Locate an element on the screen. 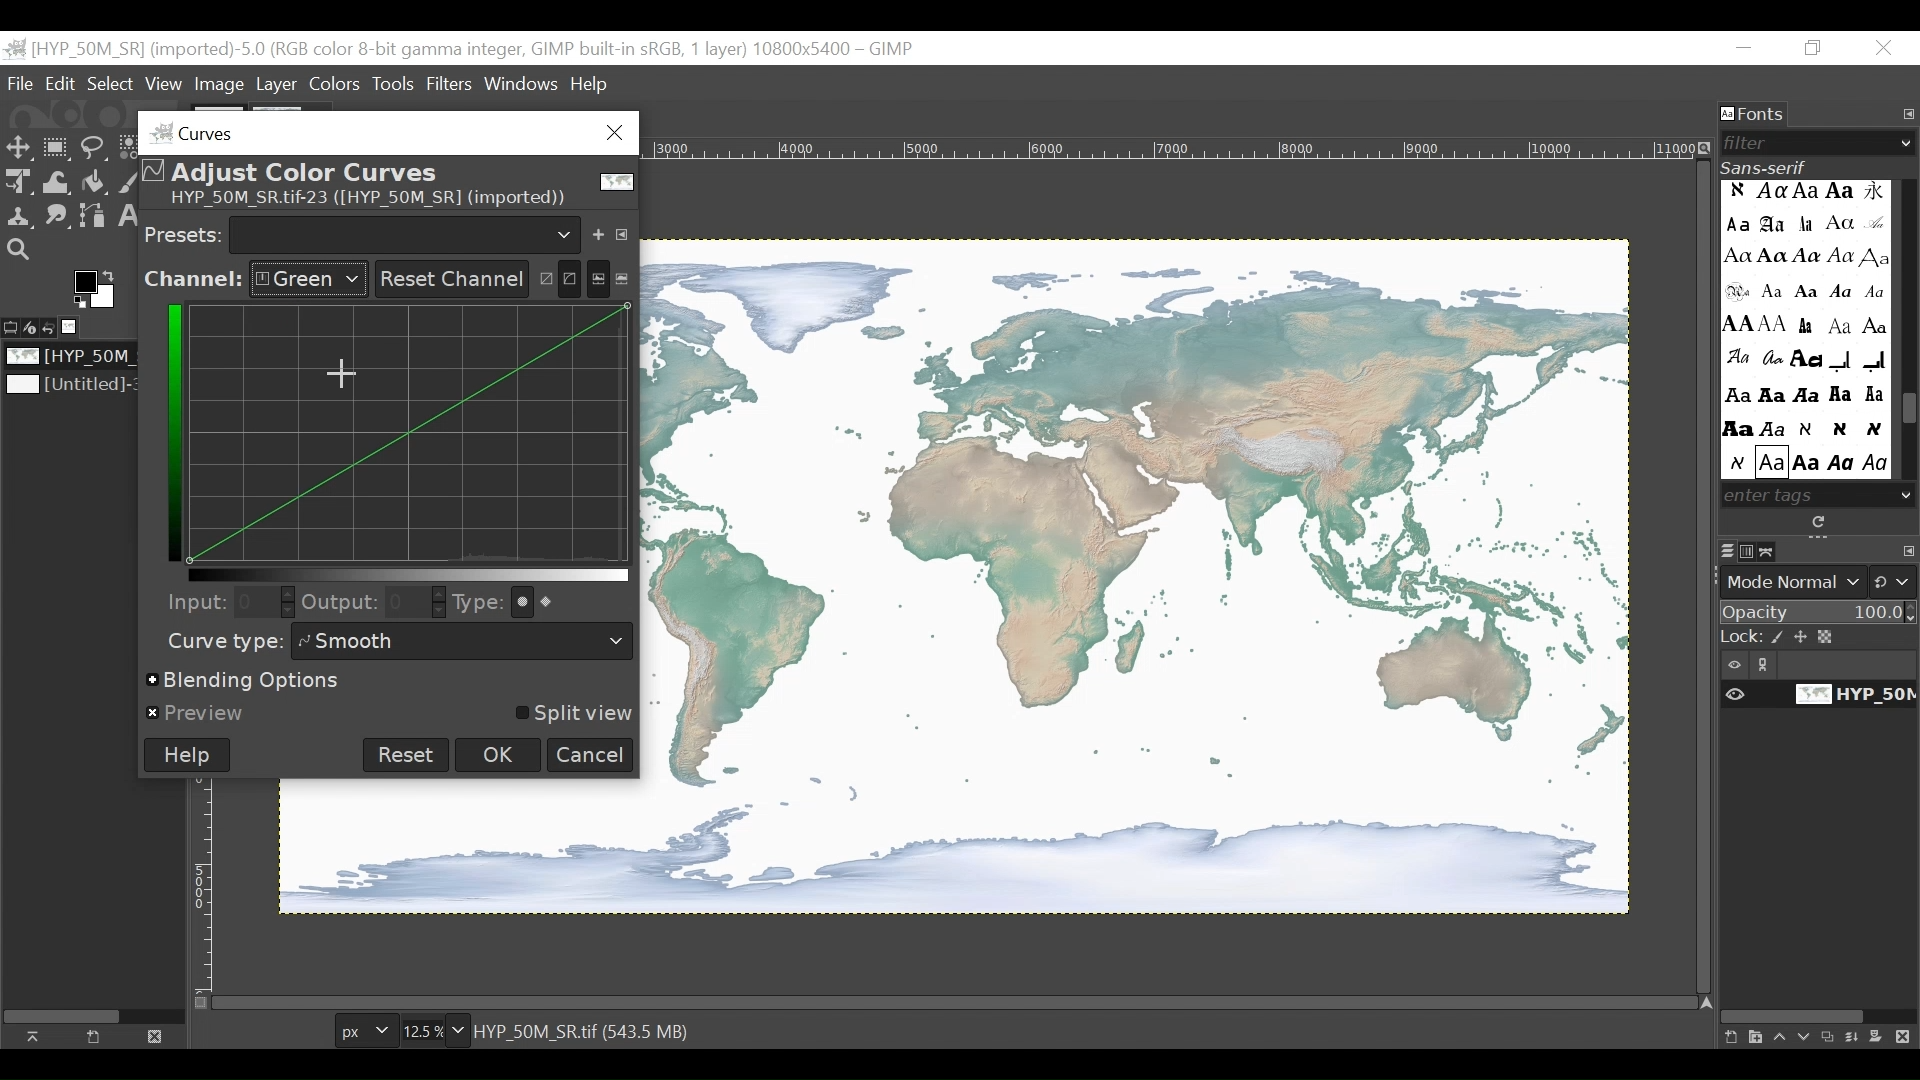  Vertical Gradient bar is located at coordinates (170, 431).